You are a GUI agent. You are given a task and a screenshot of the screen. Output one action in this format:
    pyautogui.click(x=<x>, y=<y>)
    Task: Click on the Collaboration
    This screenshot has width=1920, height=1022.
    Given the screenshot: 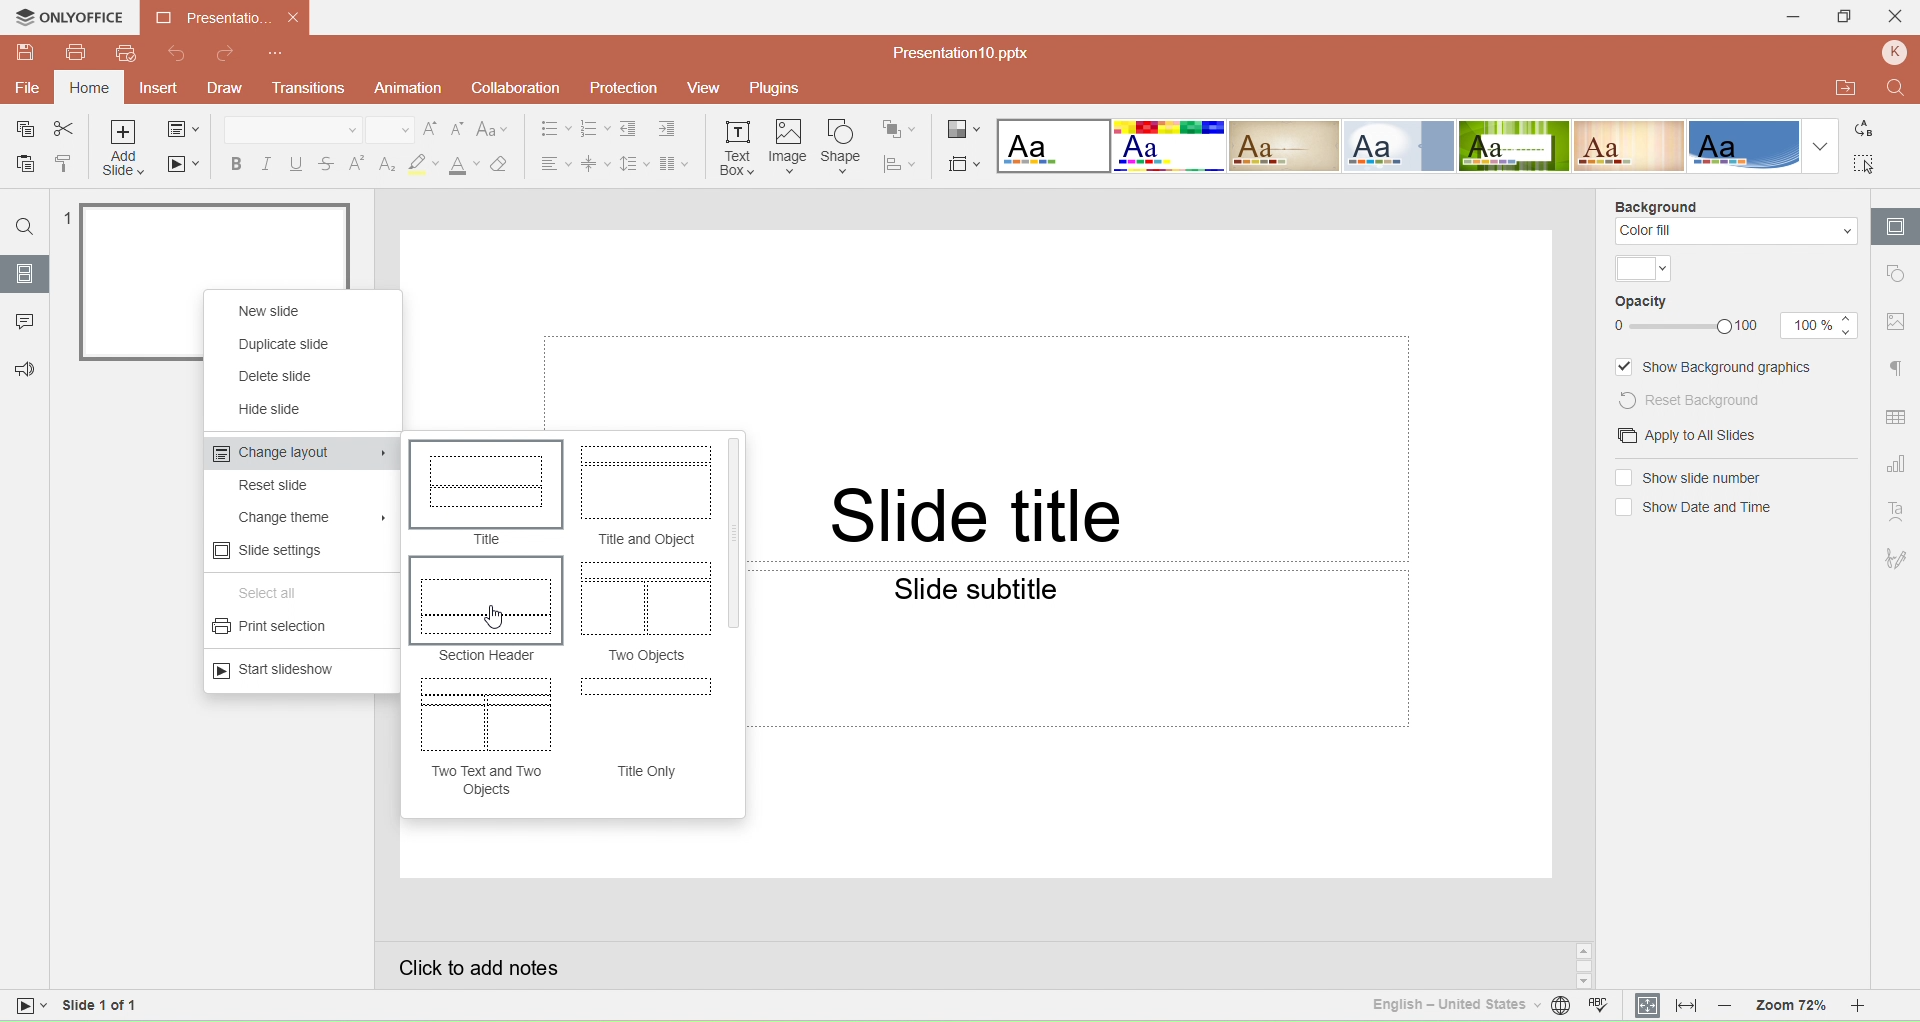 What is the action you would take?
    pyautogui.click(x=512, y=88)
    